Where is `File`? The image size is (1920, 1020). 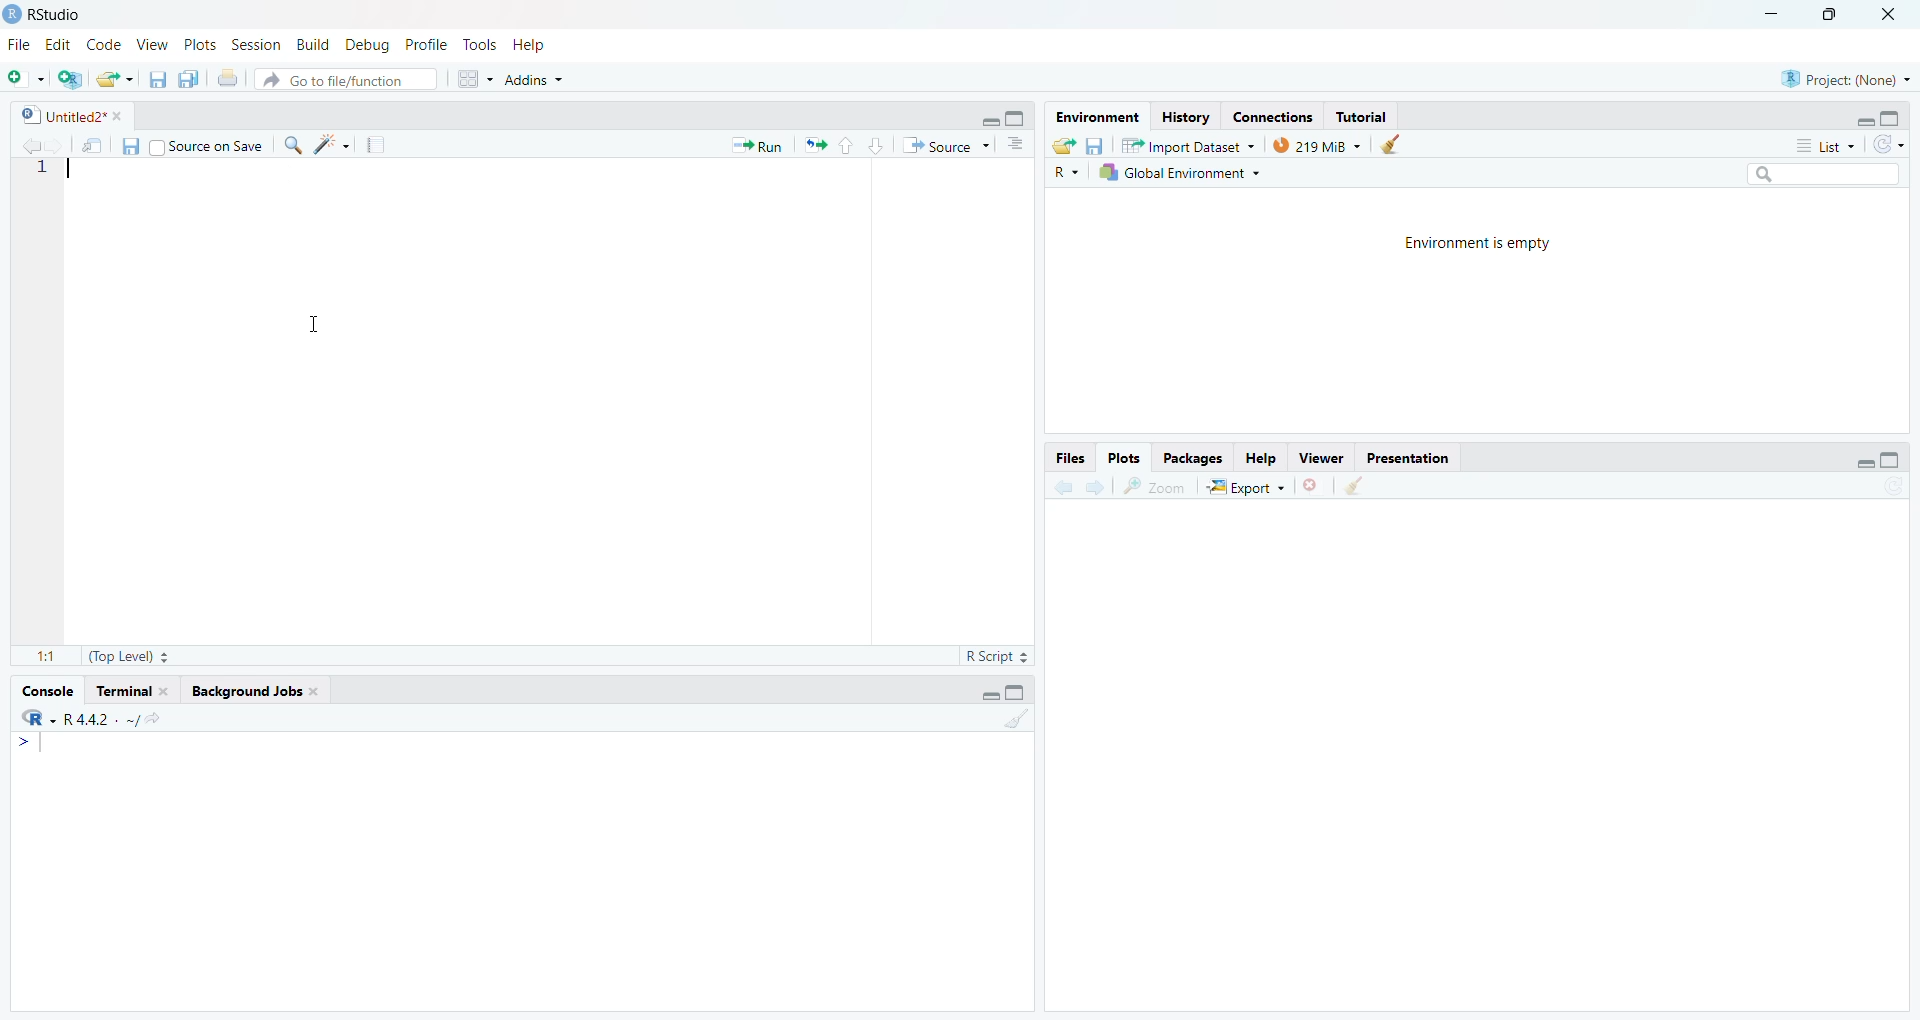
File is located at coordinates (22, 43).